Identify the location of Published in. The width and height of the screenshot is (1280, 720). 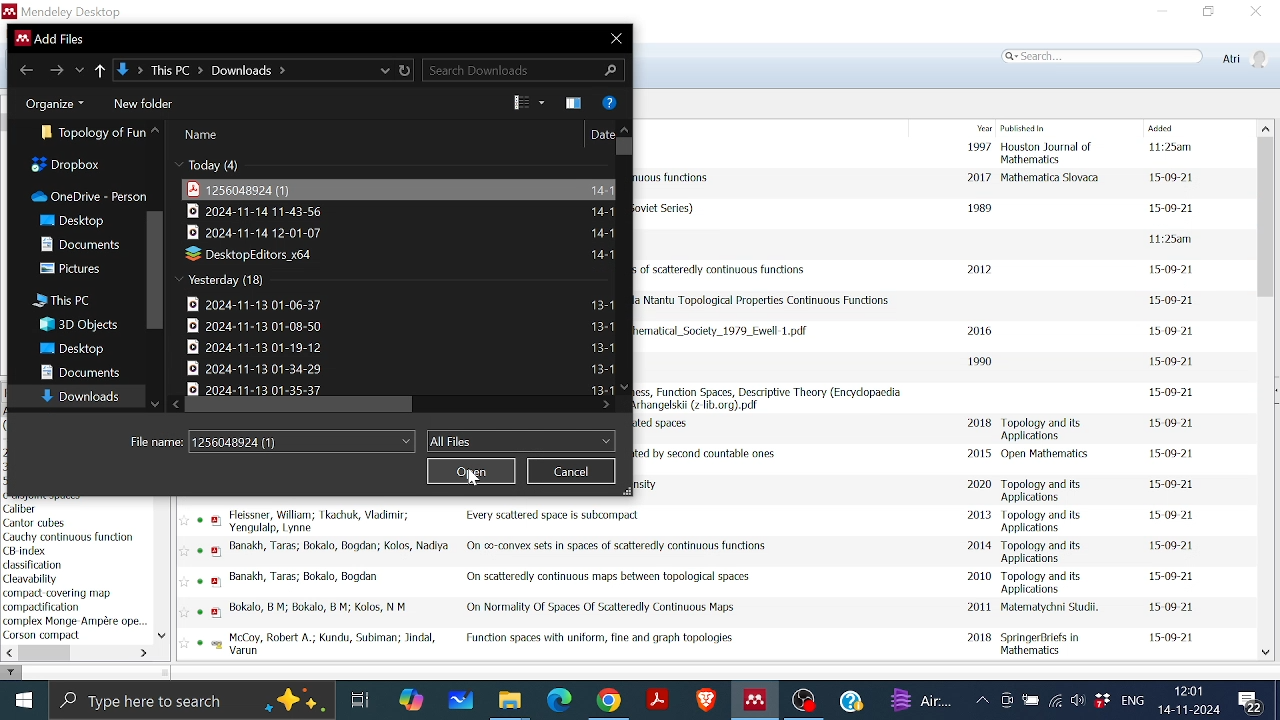
(1052, 608).